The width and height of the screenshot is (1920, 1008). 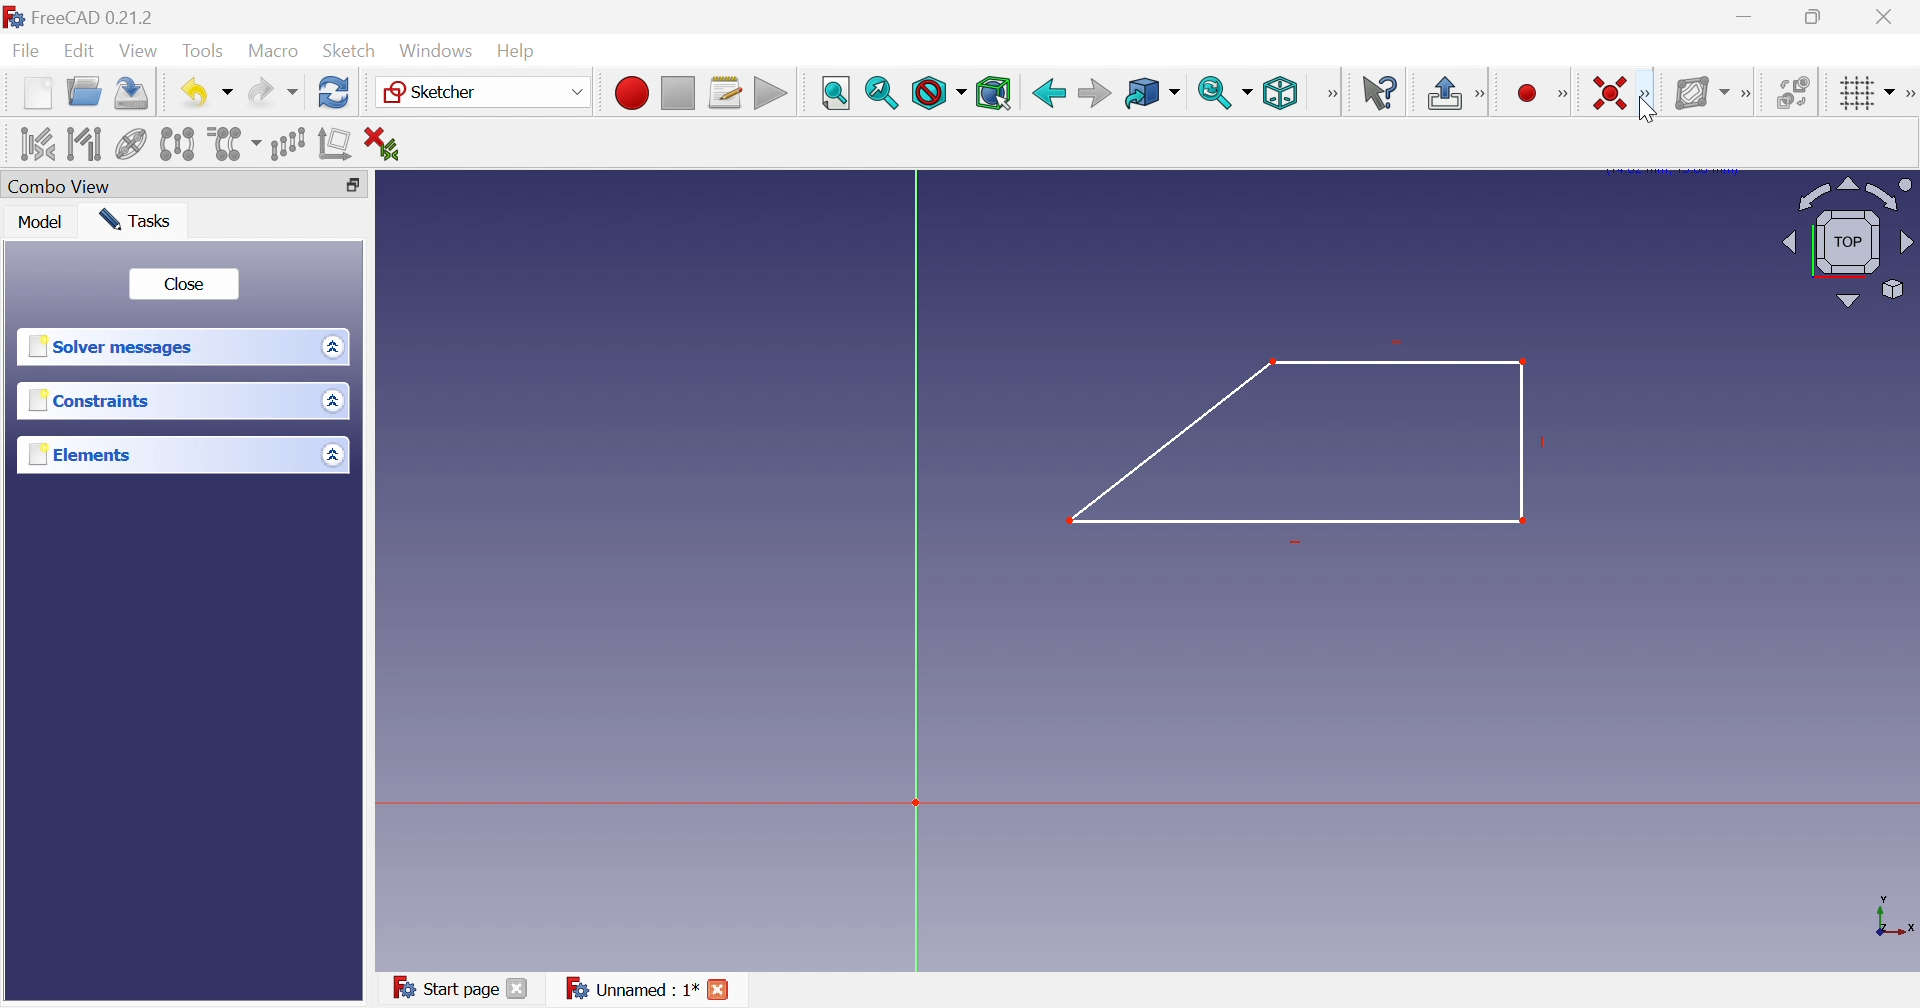 What do you see at coordinates (769, 93) in the screenshot?
I see `Execute macro` at bounding box center [769, 93].